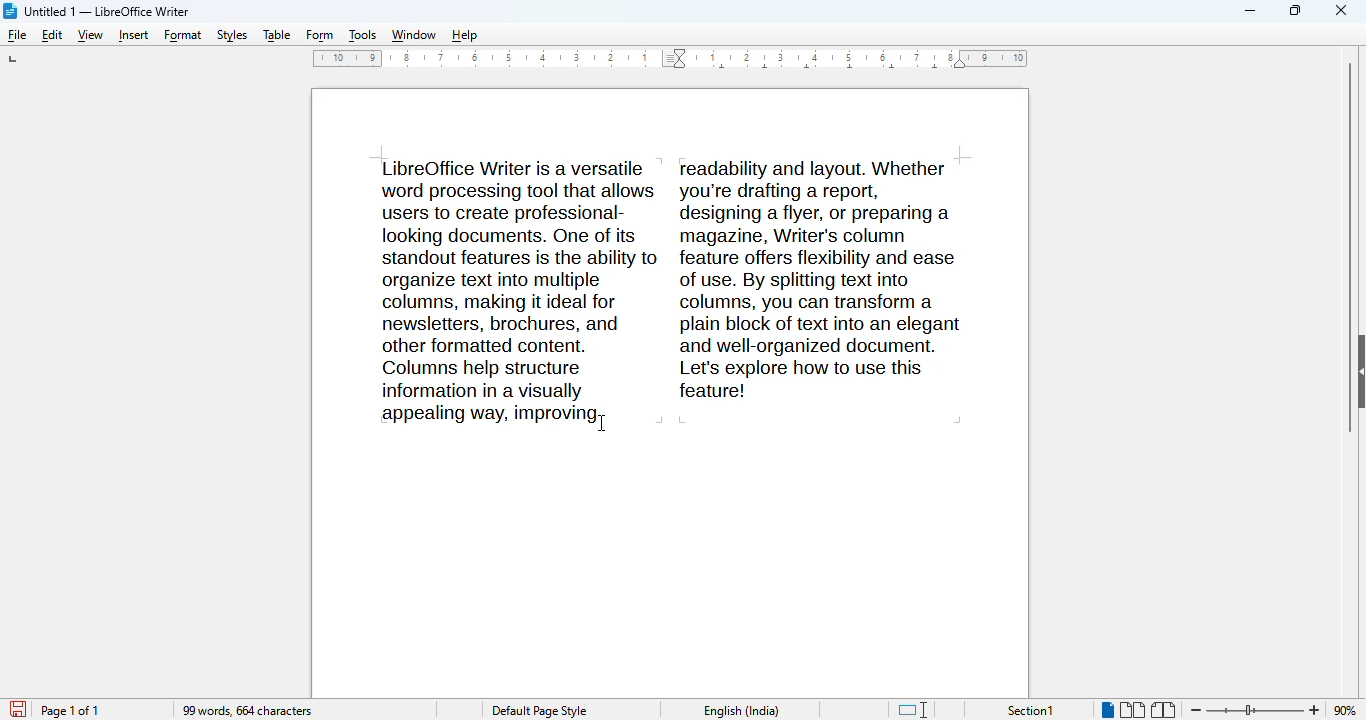  What do you see at coordinates (848, 67) in the screenshot?
I see `center tab` at bounding box center [848, 67].